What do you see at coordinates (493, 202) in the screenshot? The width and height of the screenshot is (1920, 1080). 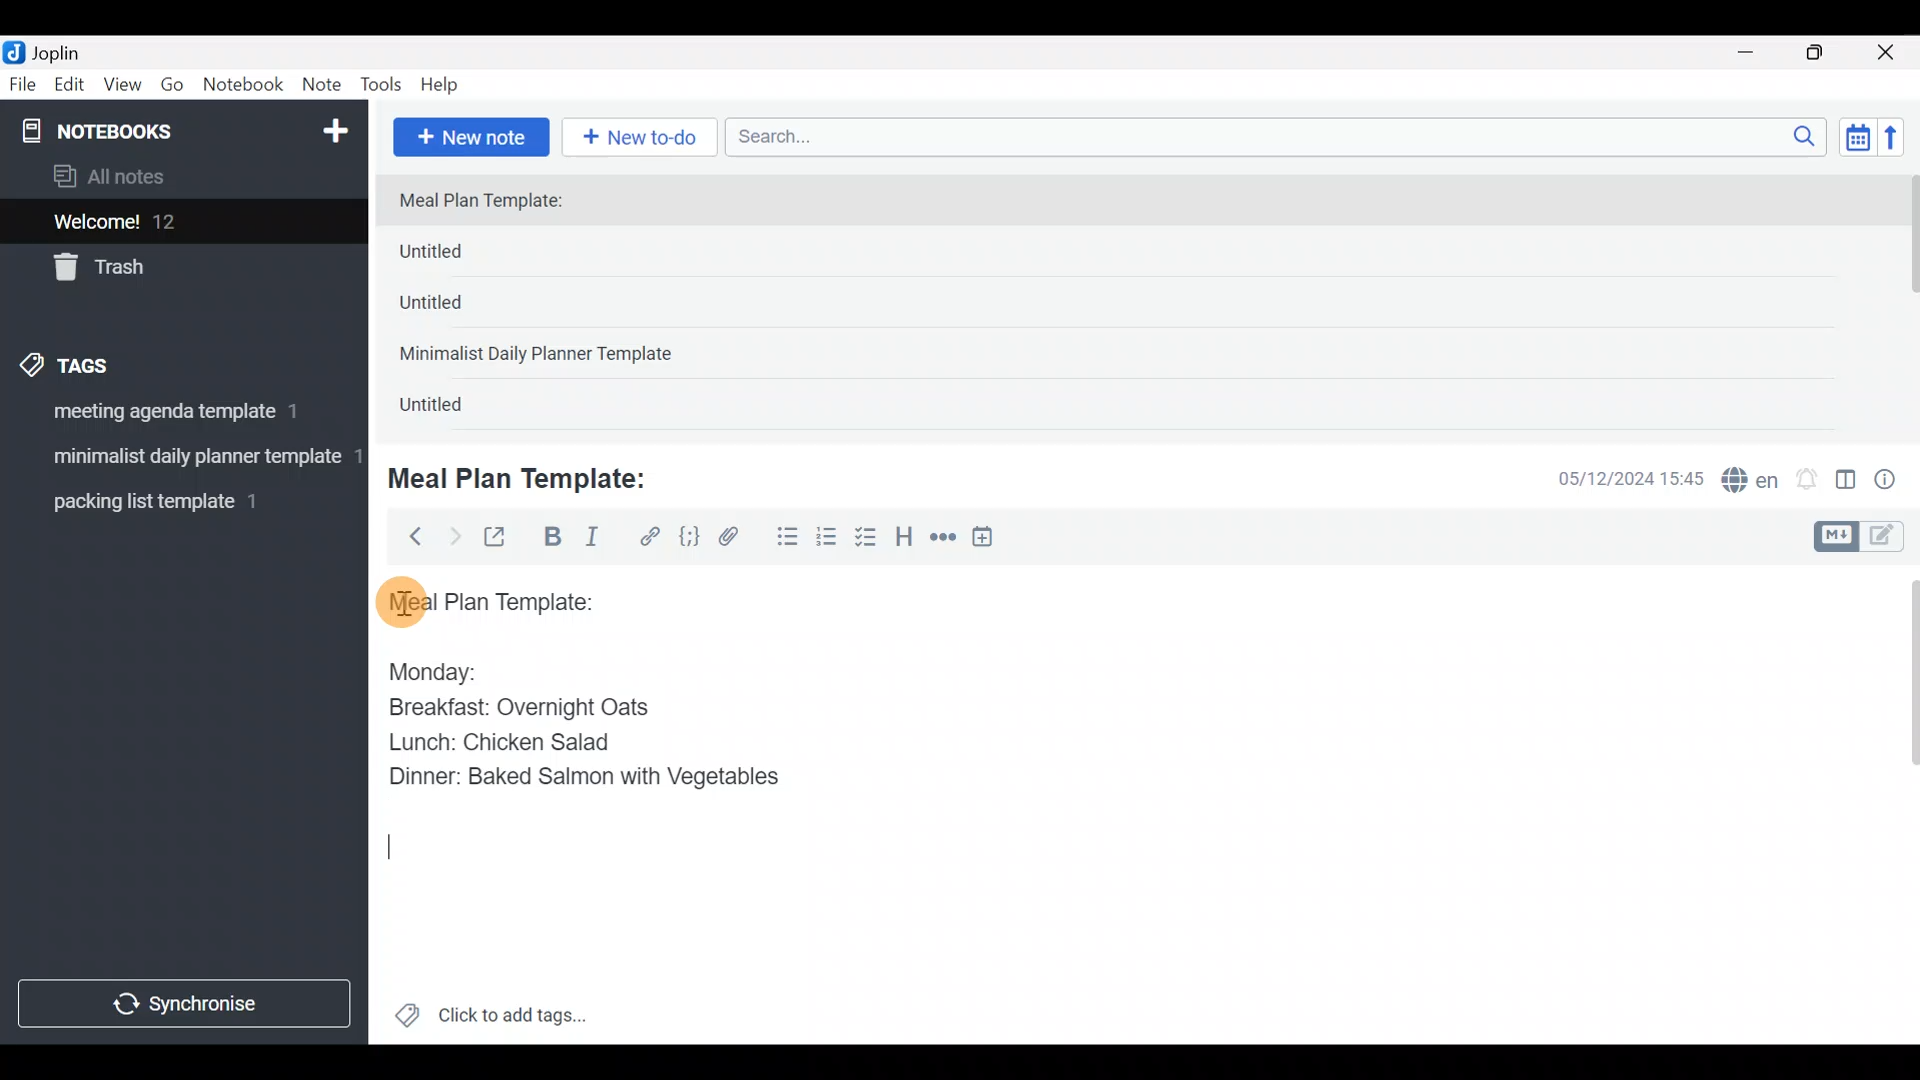 I see `Meal Plan Template:` at bounding box center [493, 202].